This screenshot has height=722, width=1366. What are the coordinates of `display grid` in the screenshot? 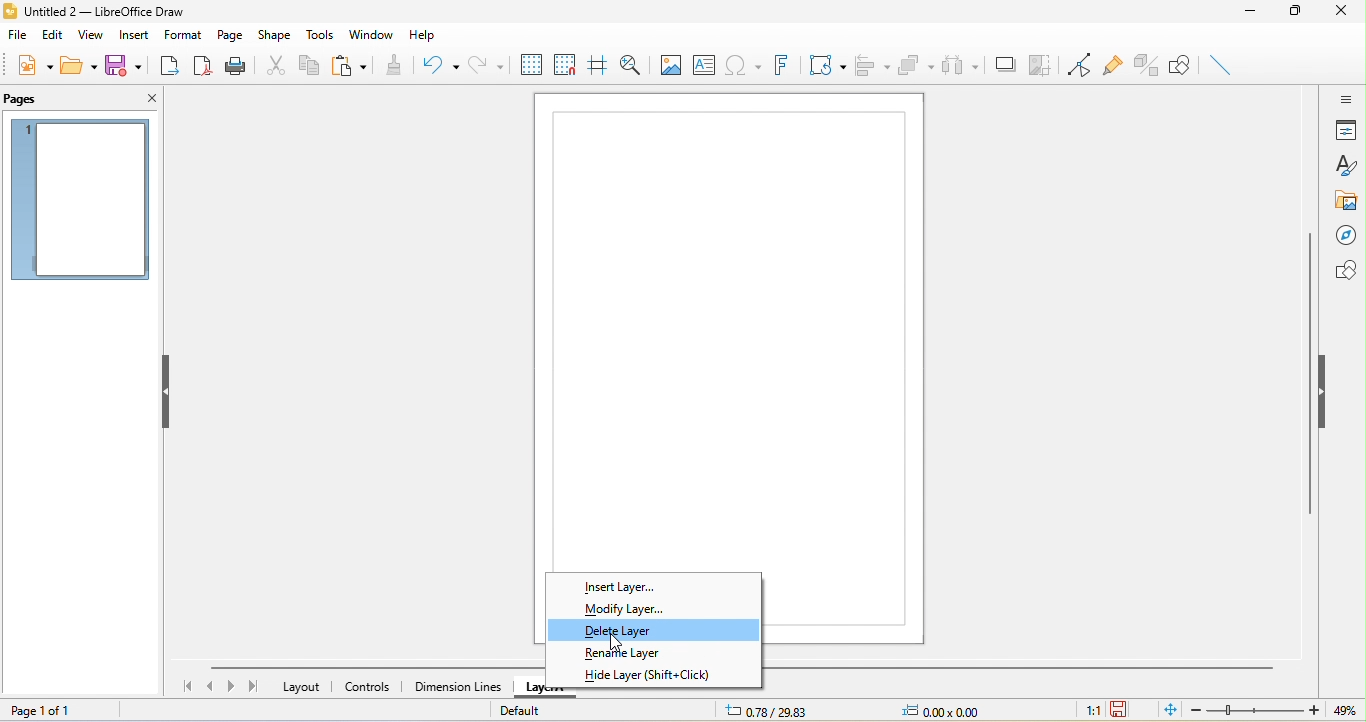 It's located at (532, 64).